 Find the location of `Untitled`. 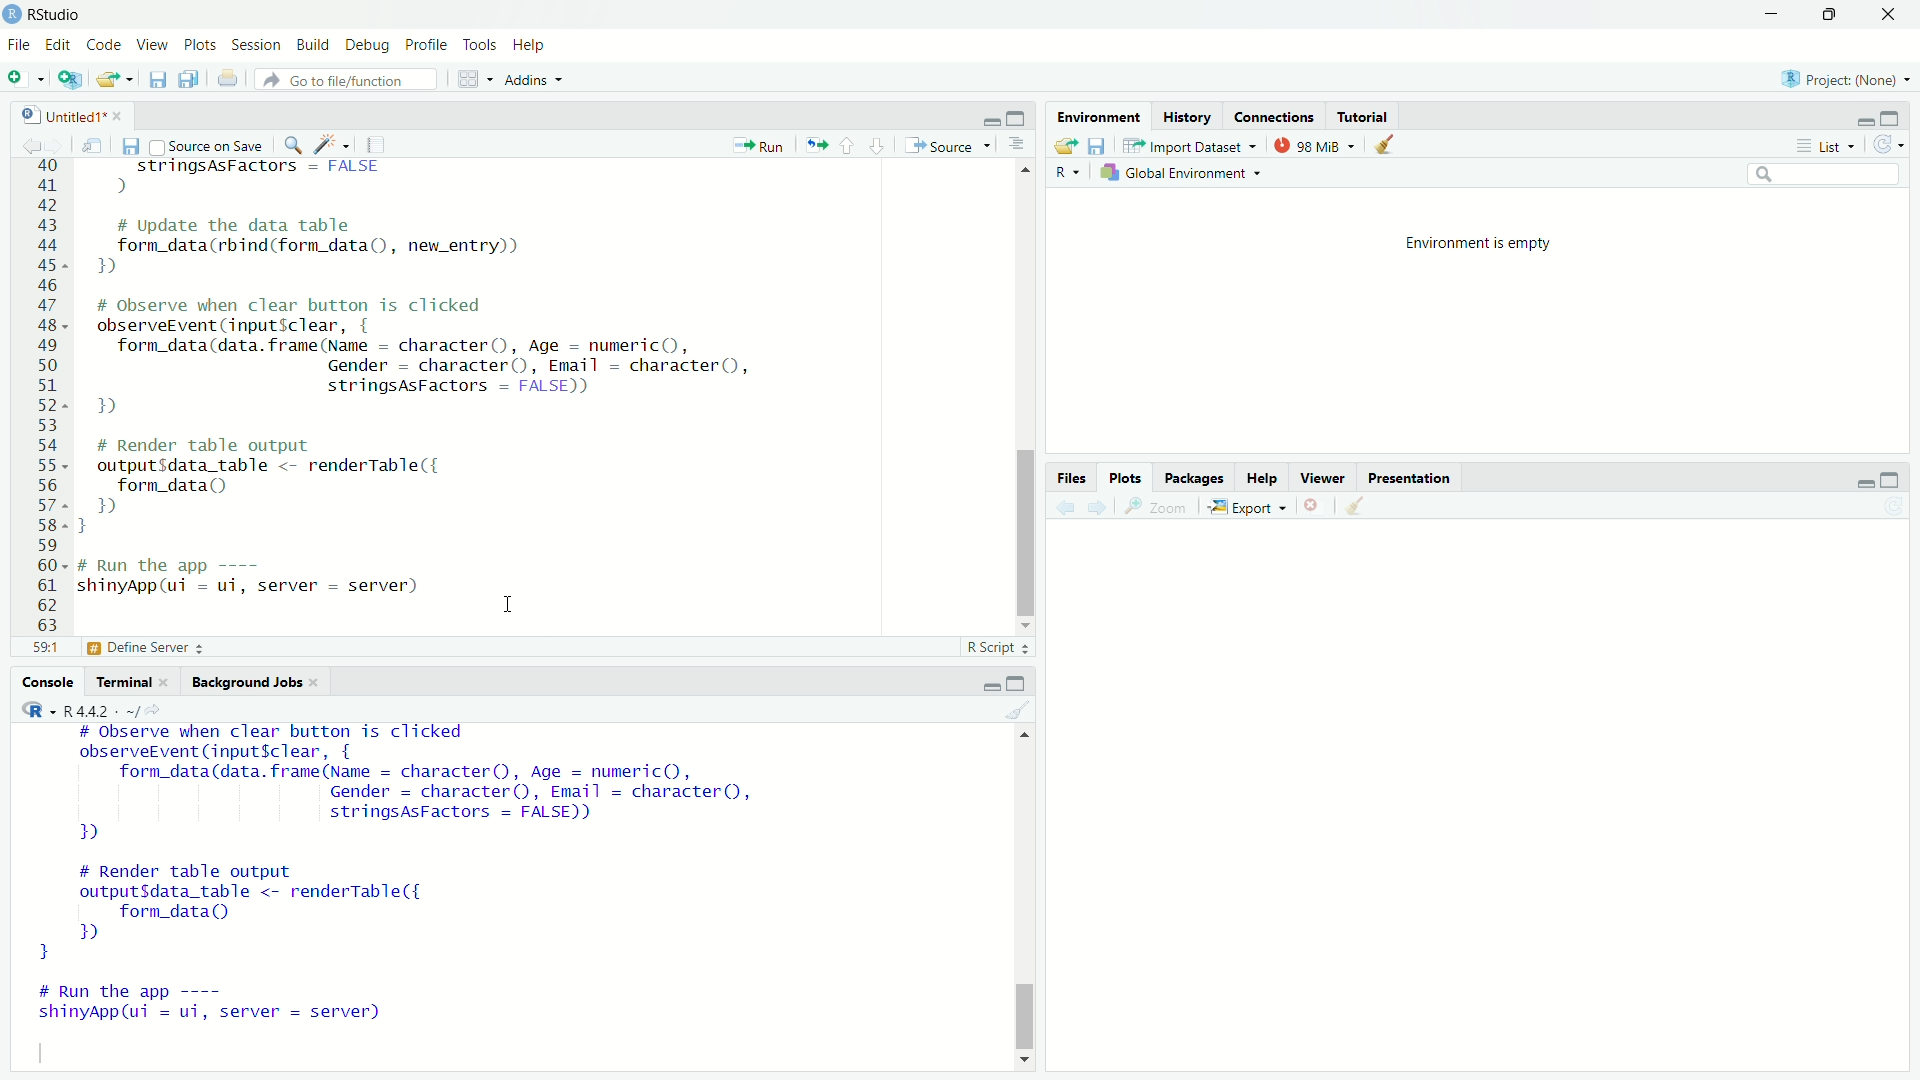

Untitled is located at coordinates (53, 112).